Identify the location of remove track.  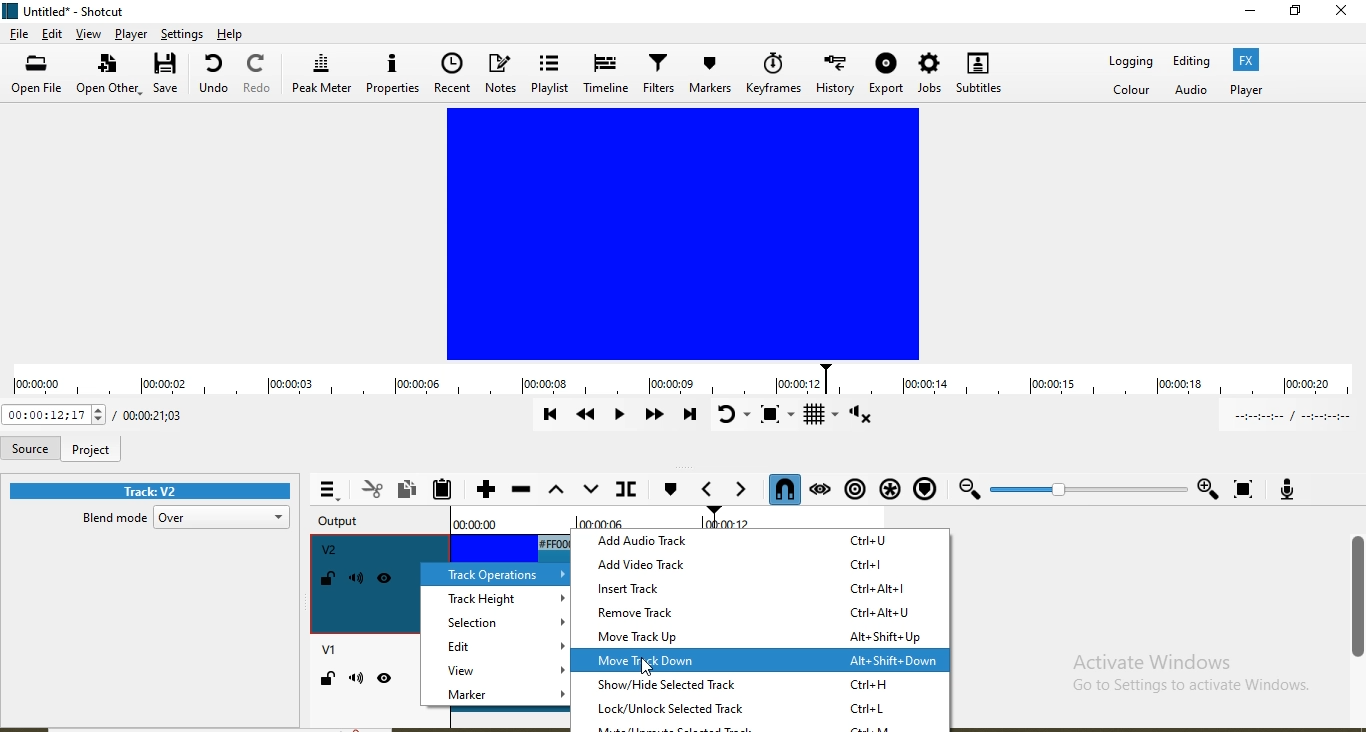
(761, 612).